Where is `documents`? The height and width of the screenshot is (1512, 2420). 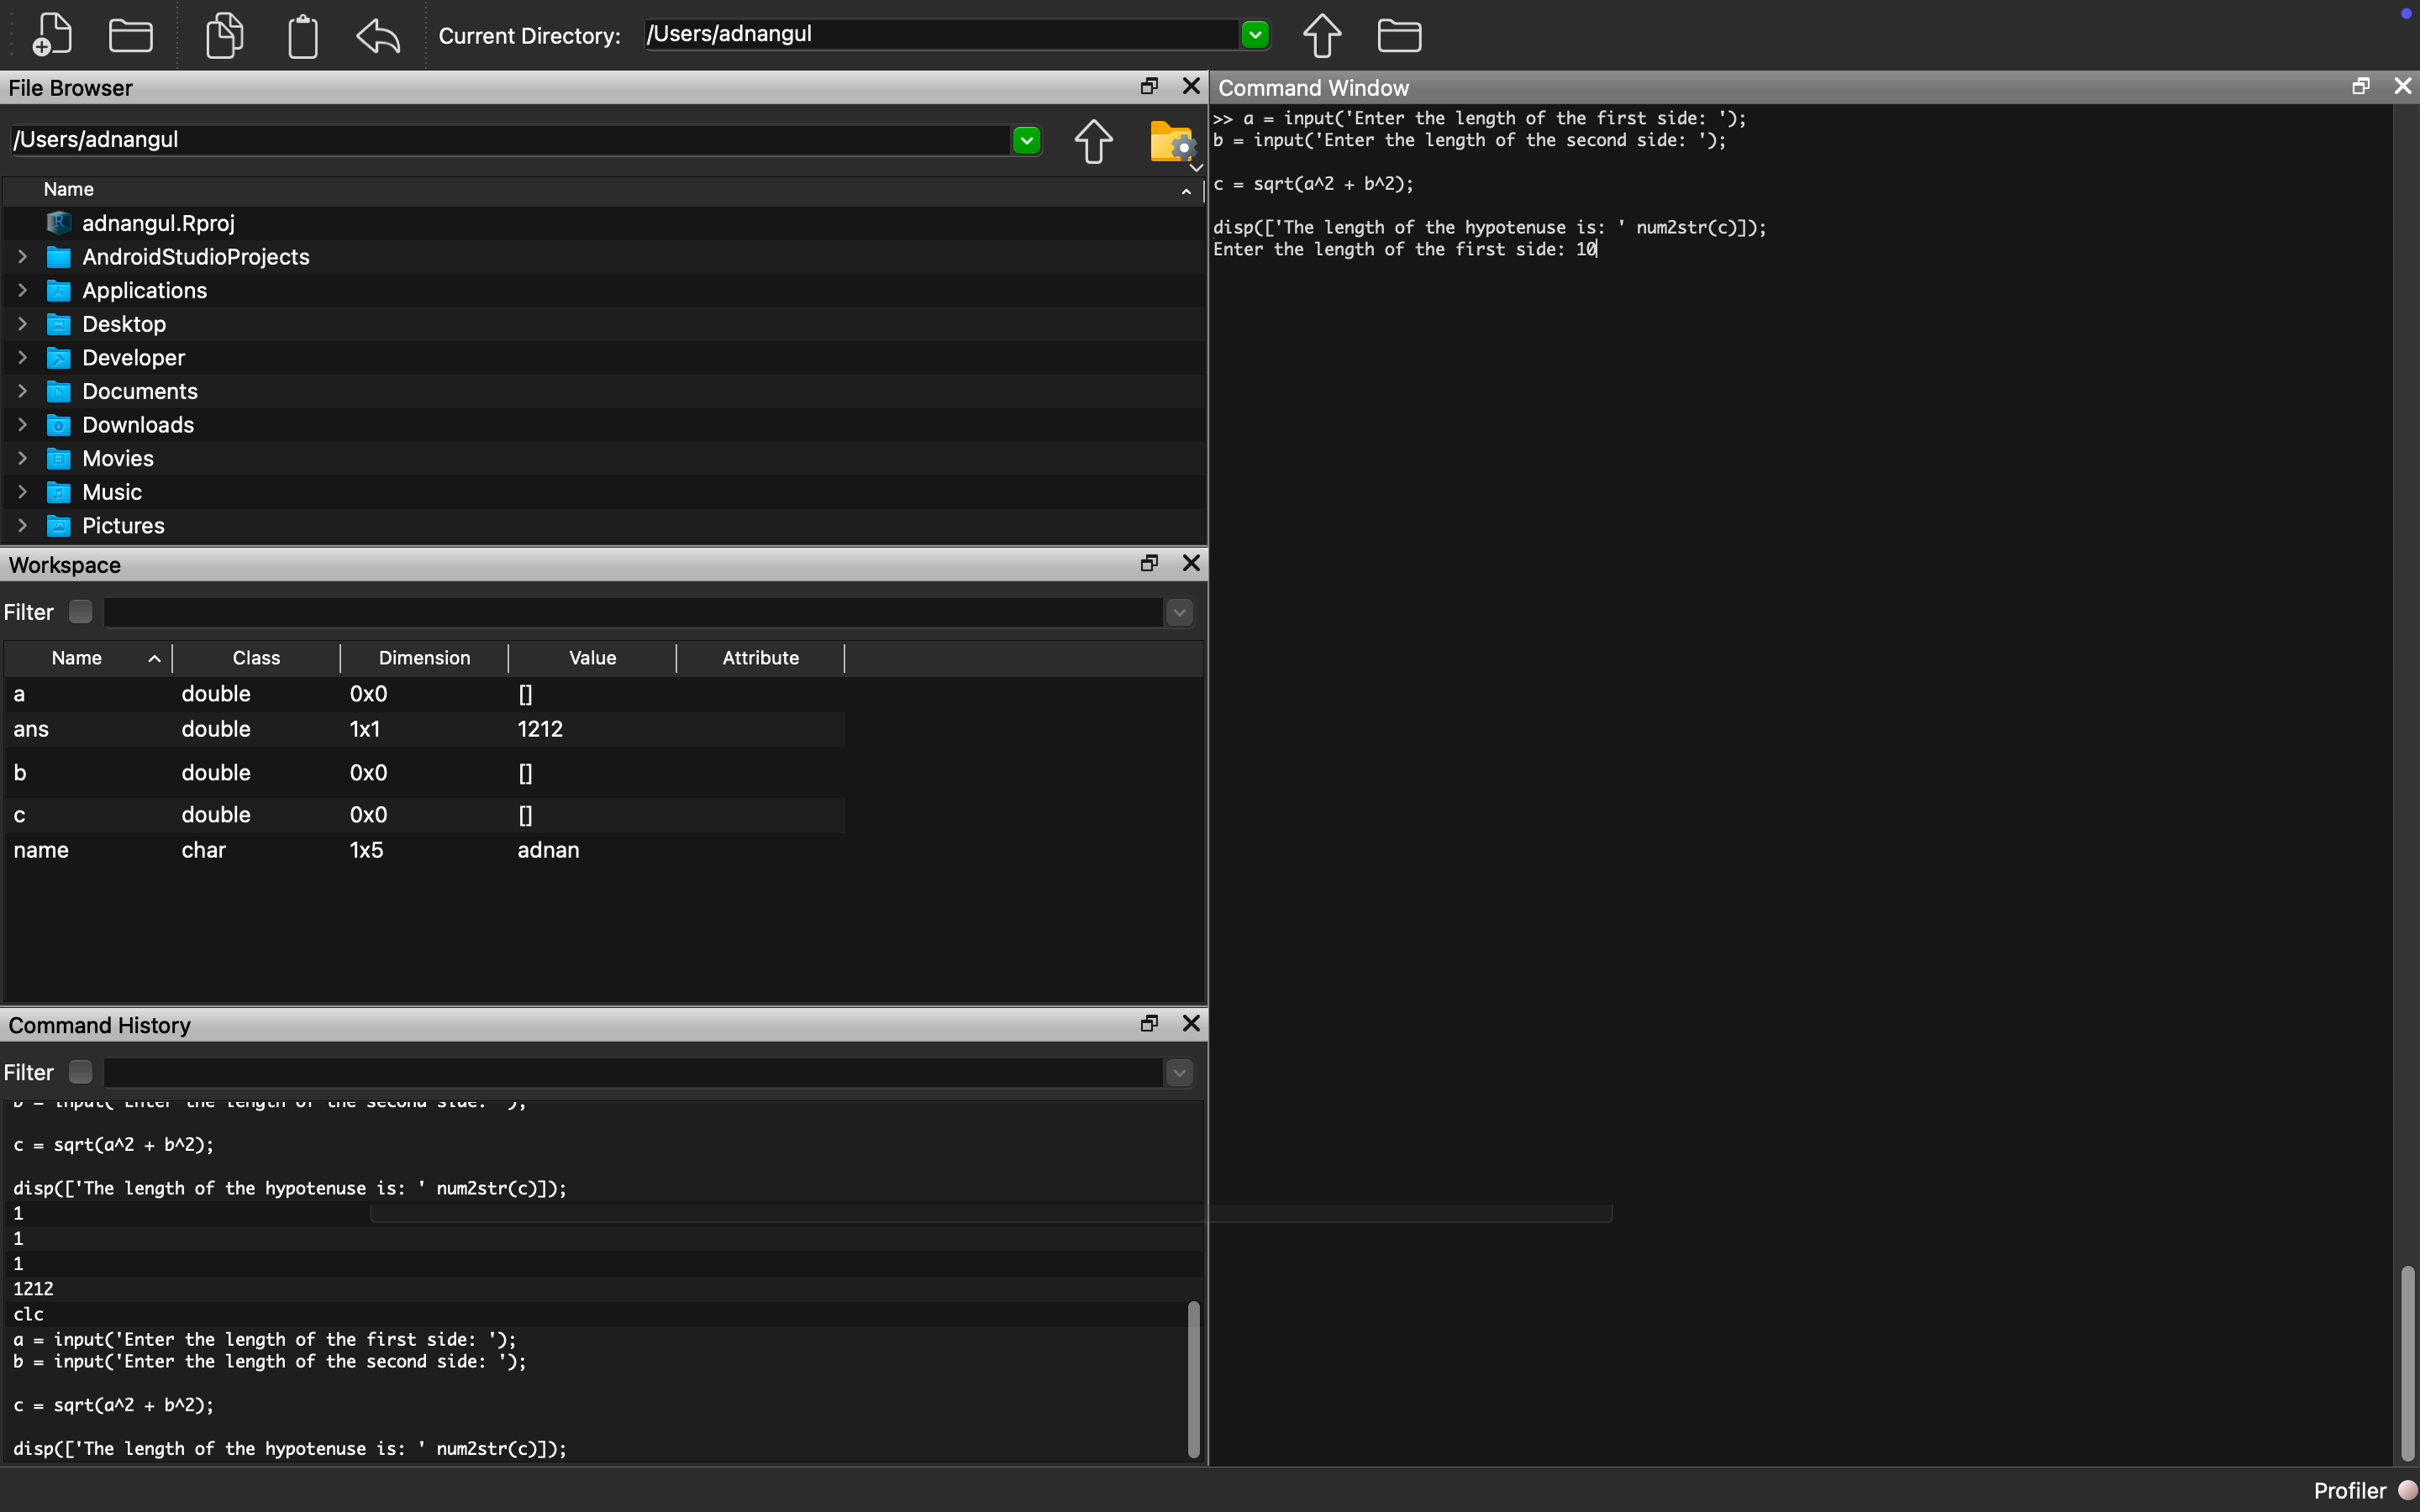
documents is located at coordinates (223, 33).